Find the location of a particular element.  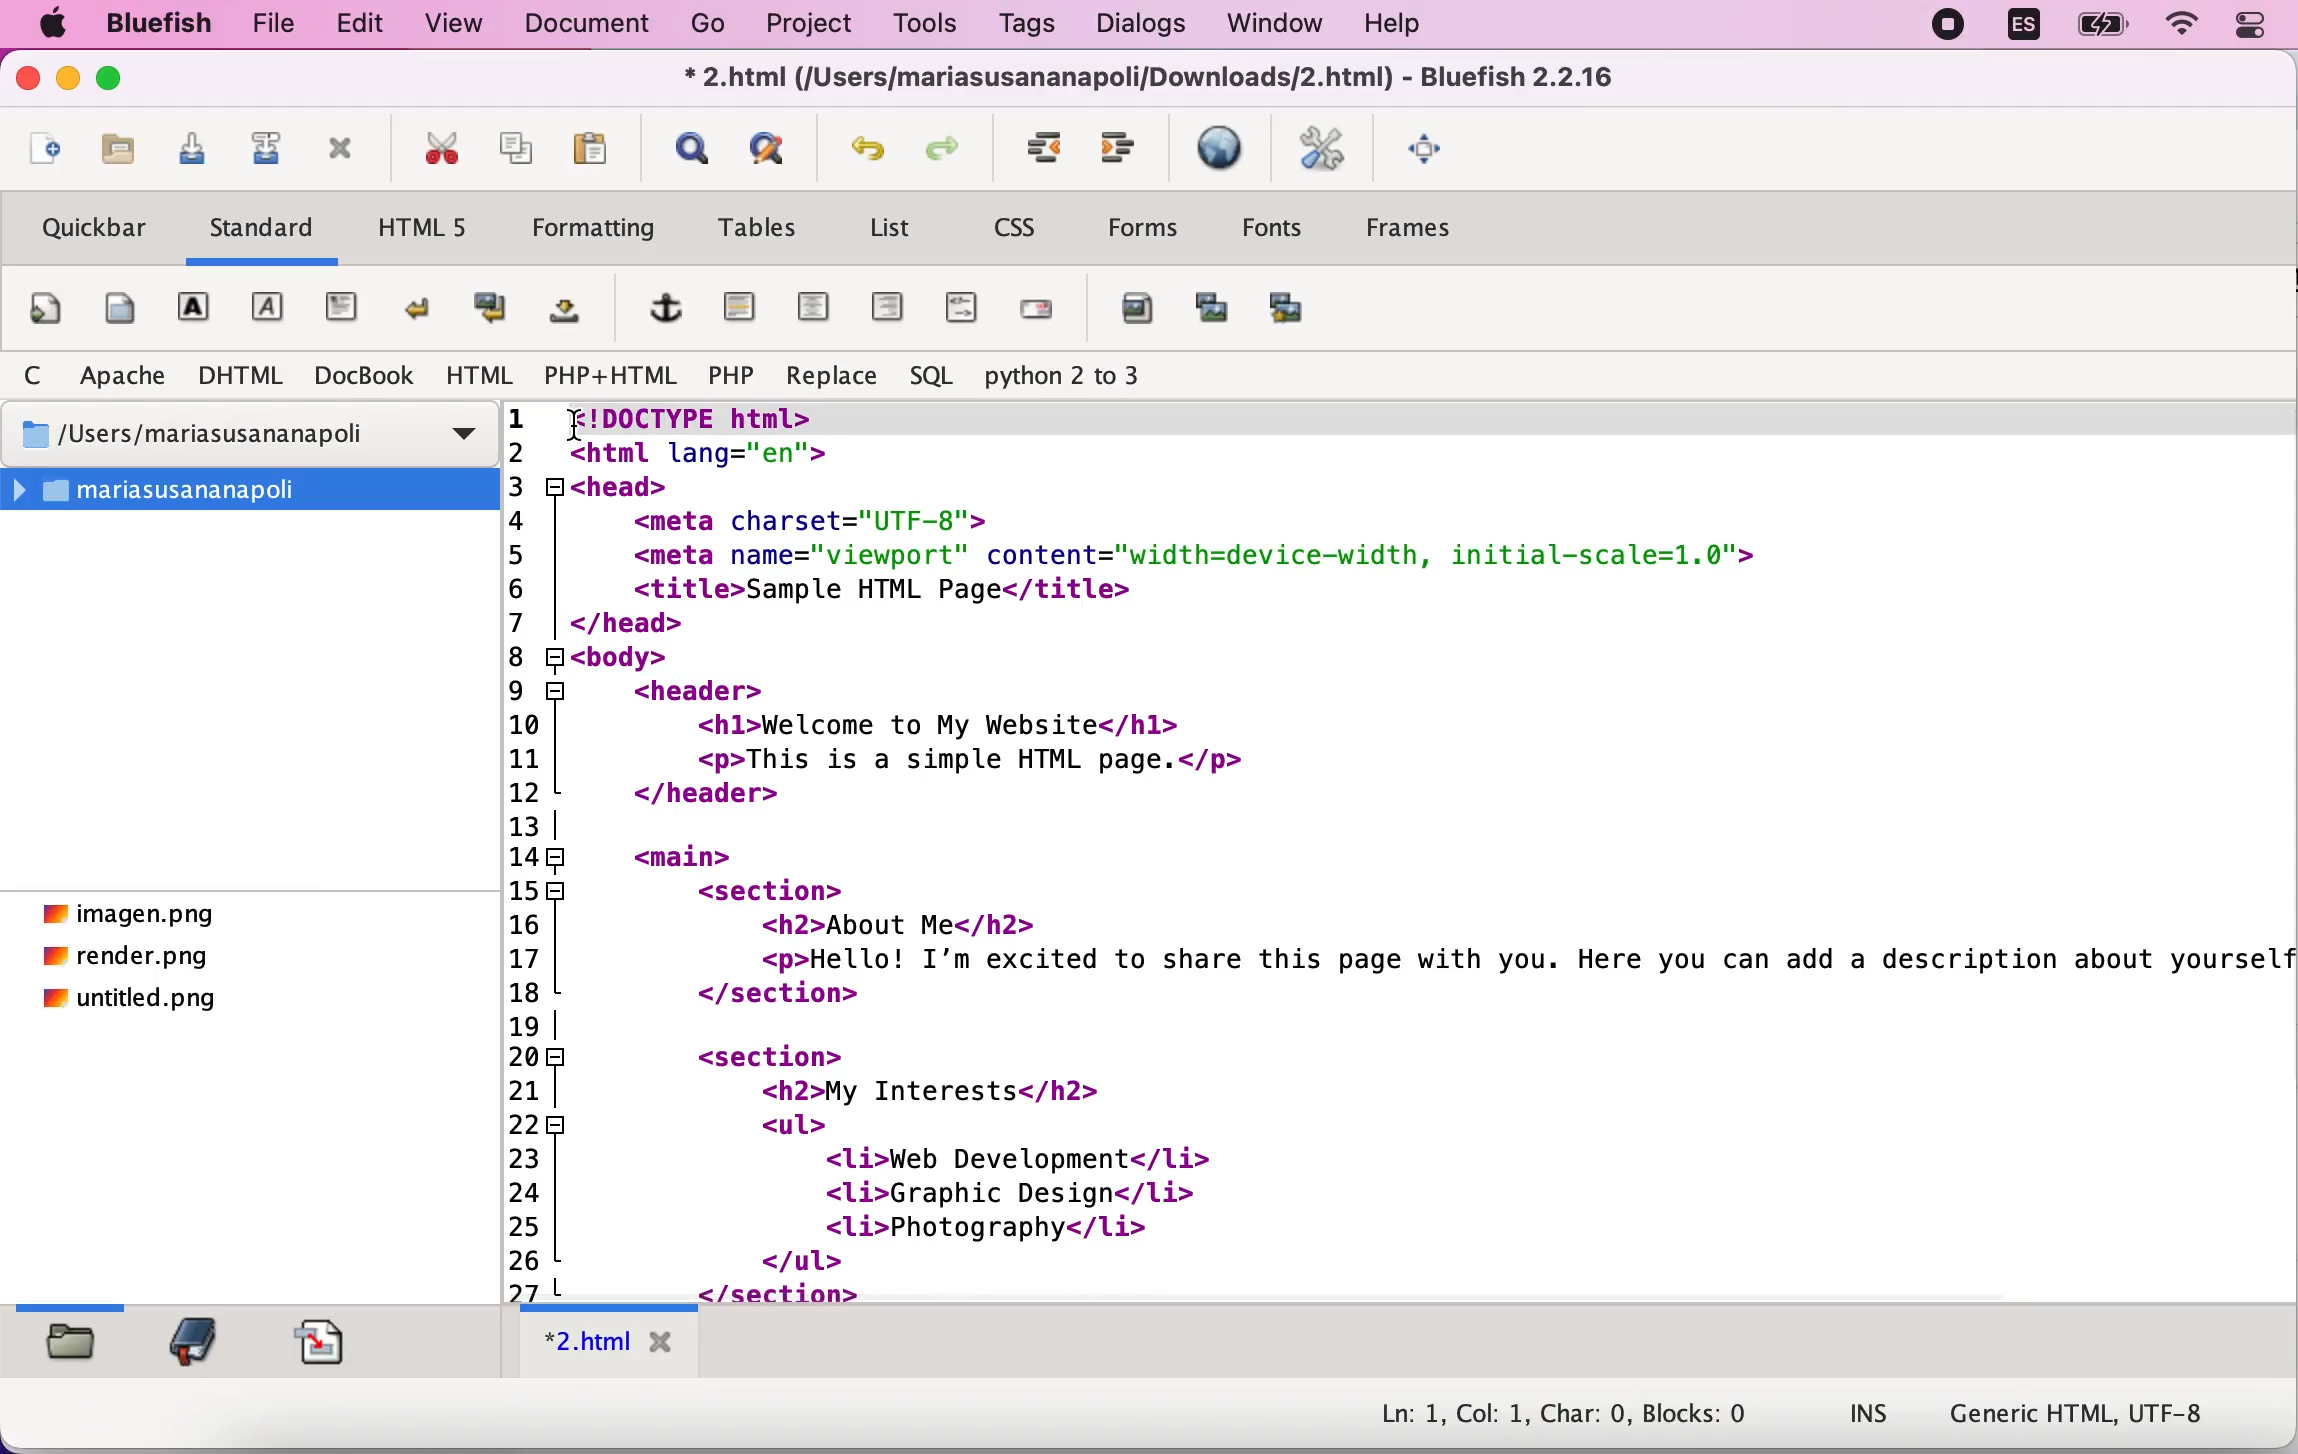

tags is located at coordinates (1028, 26).